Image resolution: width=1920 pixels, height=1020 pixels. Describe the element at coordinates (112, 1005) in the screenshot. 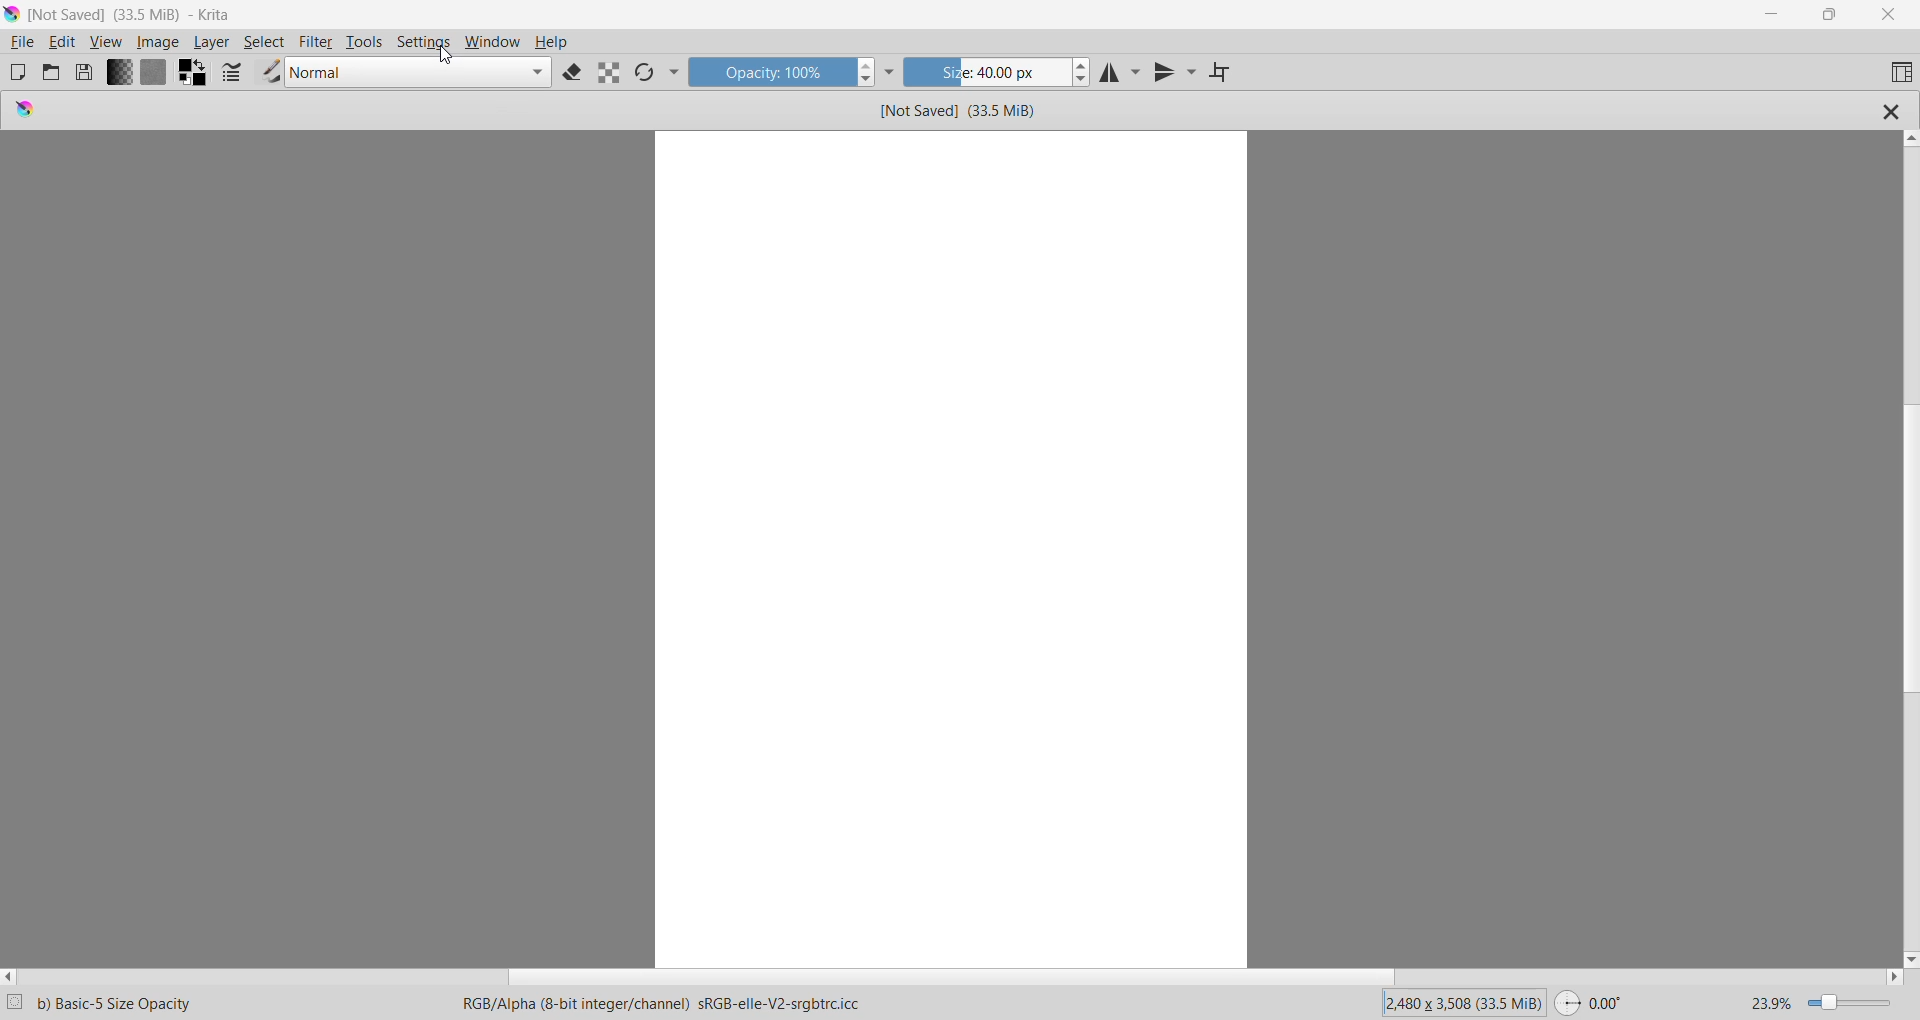

I see `Selected Krita Brush` at that location.